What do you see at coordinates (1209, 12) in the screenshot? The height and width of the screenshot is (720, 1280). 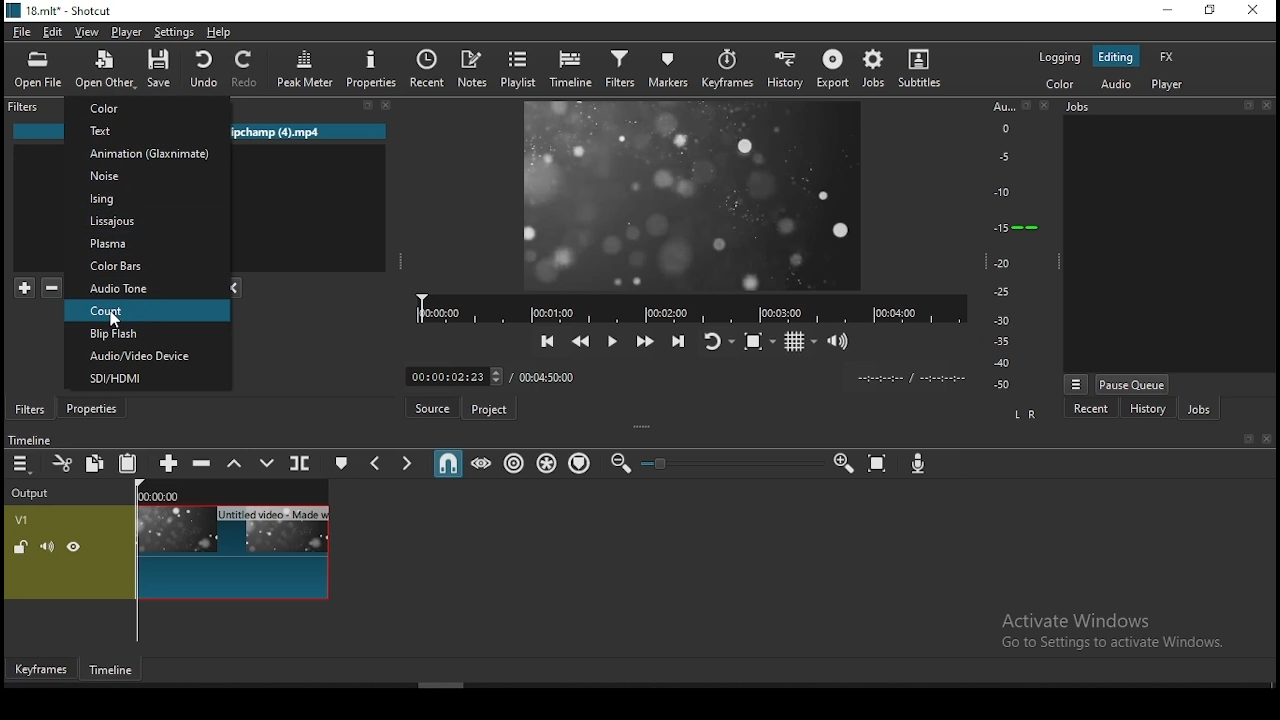 I see `restore` at bounding box center [1209, 12].